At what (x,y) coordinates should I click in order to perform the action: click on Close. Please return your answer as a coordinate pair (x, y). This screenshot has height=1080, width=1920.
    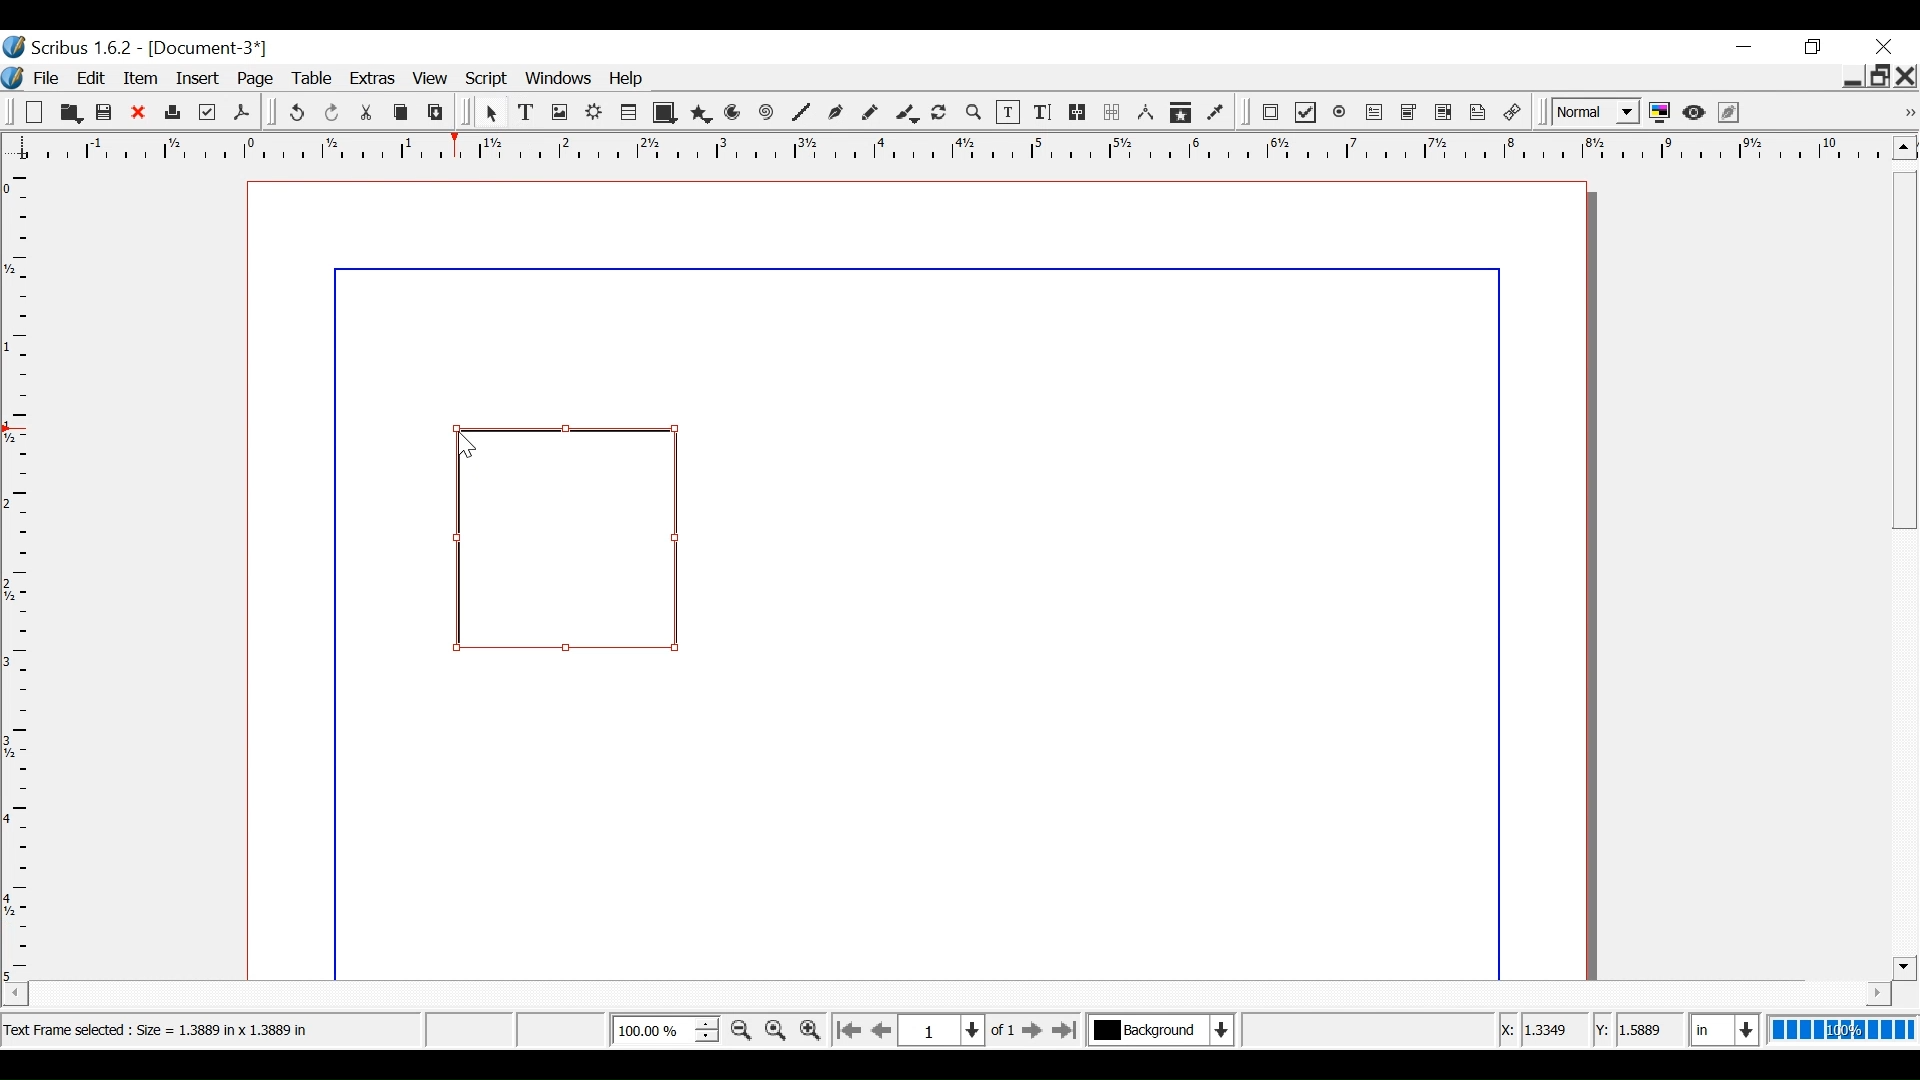
    Looking at the image, I should click on (1907, 75).